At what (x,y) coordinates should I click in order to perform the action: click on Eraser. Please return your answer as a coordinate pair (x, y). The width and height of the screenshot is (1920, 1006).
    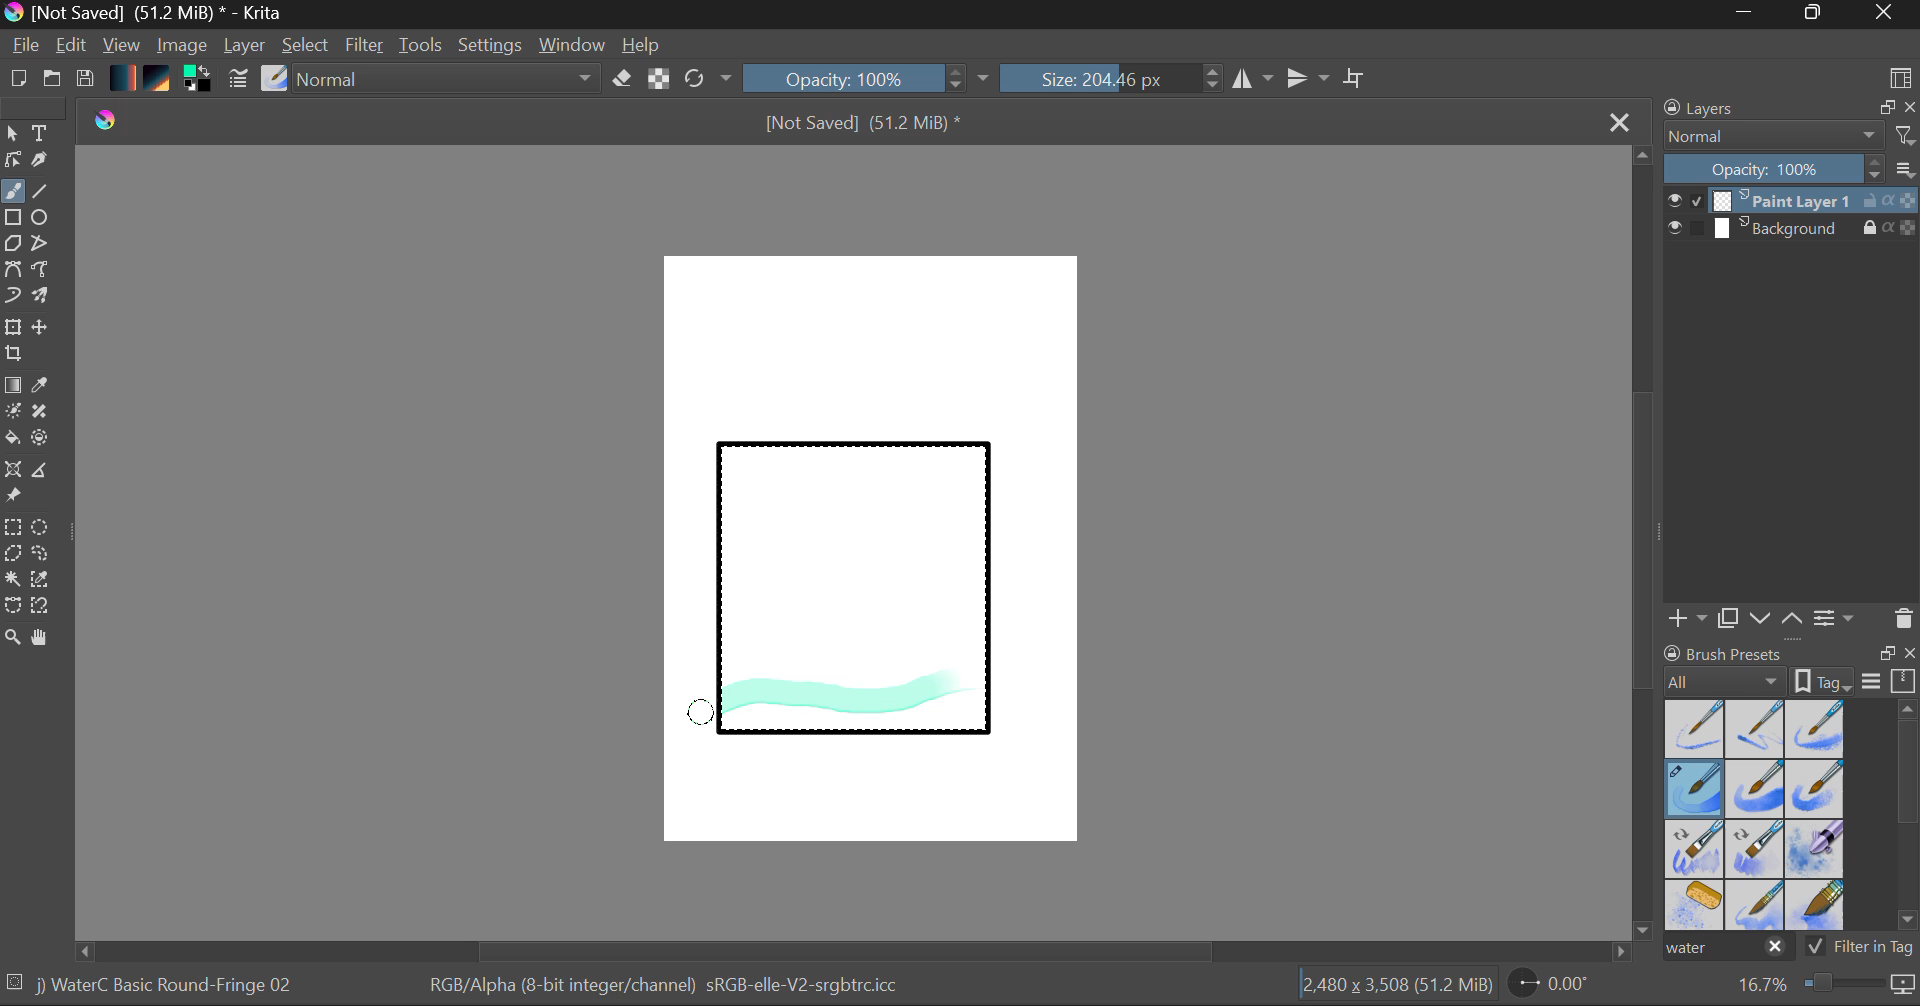
    Looking at the image, I should click on (623, 79).